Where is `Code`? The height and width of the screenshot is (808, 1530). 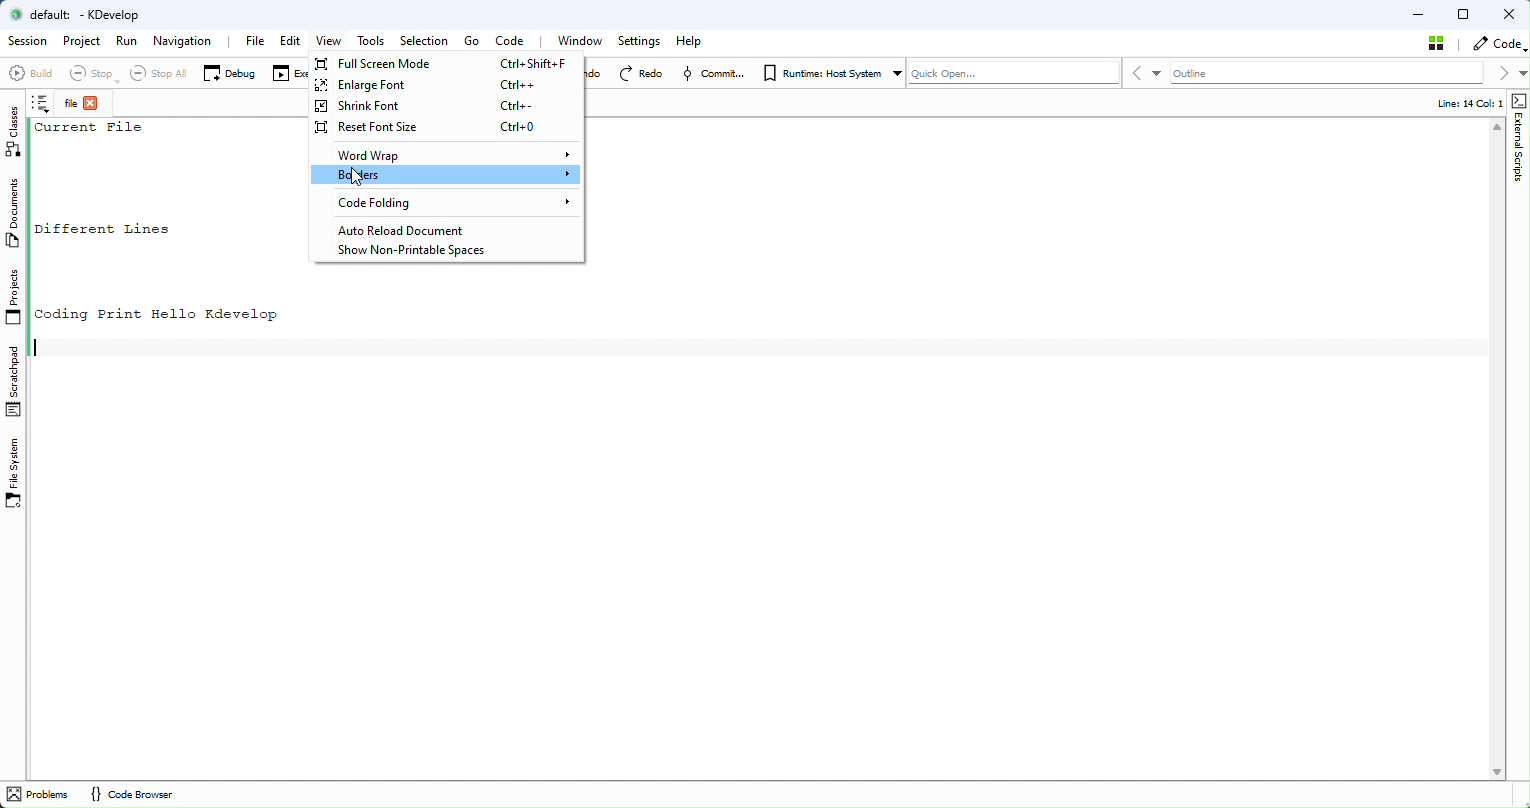
Code is located at coordinates (1497, 43).